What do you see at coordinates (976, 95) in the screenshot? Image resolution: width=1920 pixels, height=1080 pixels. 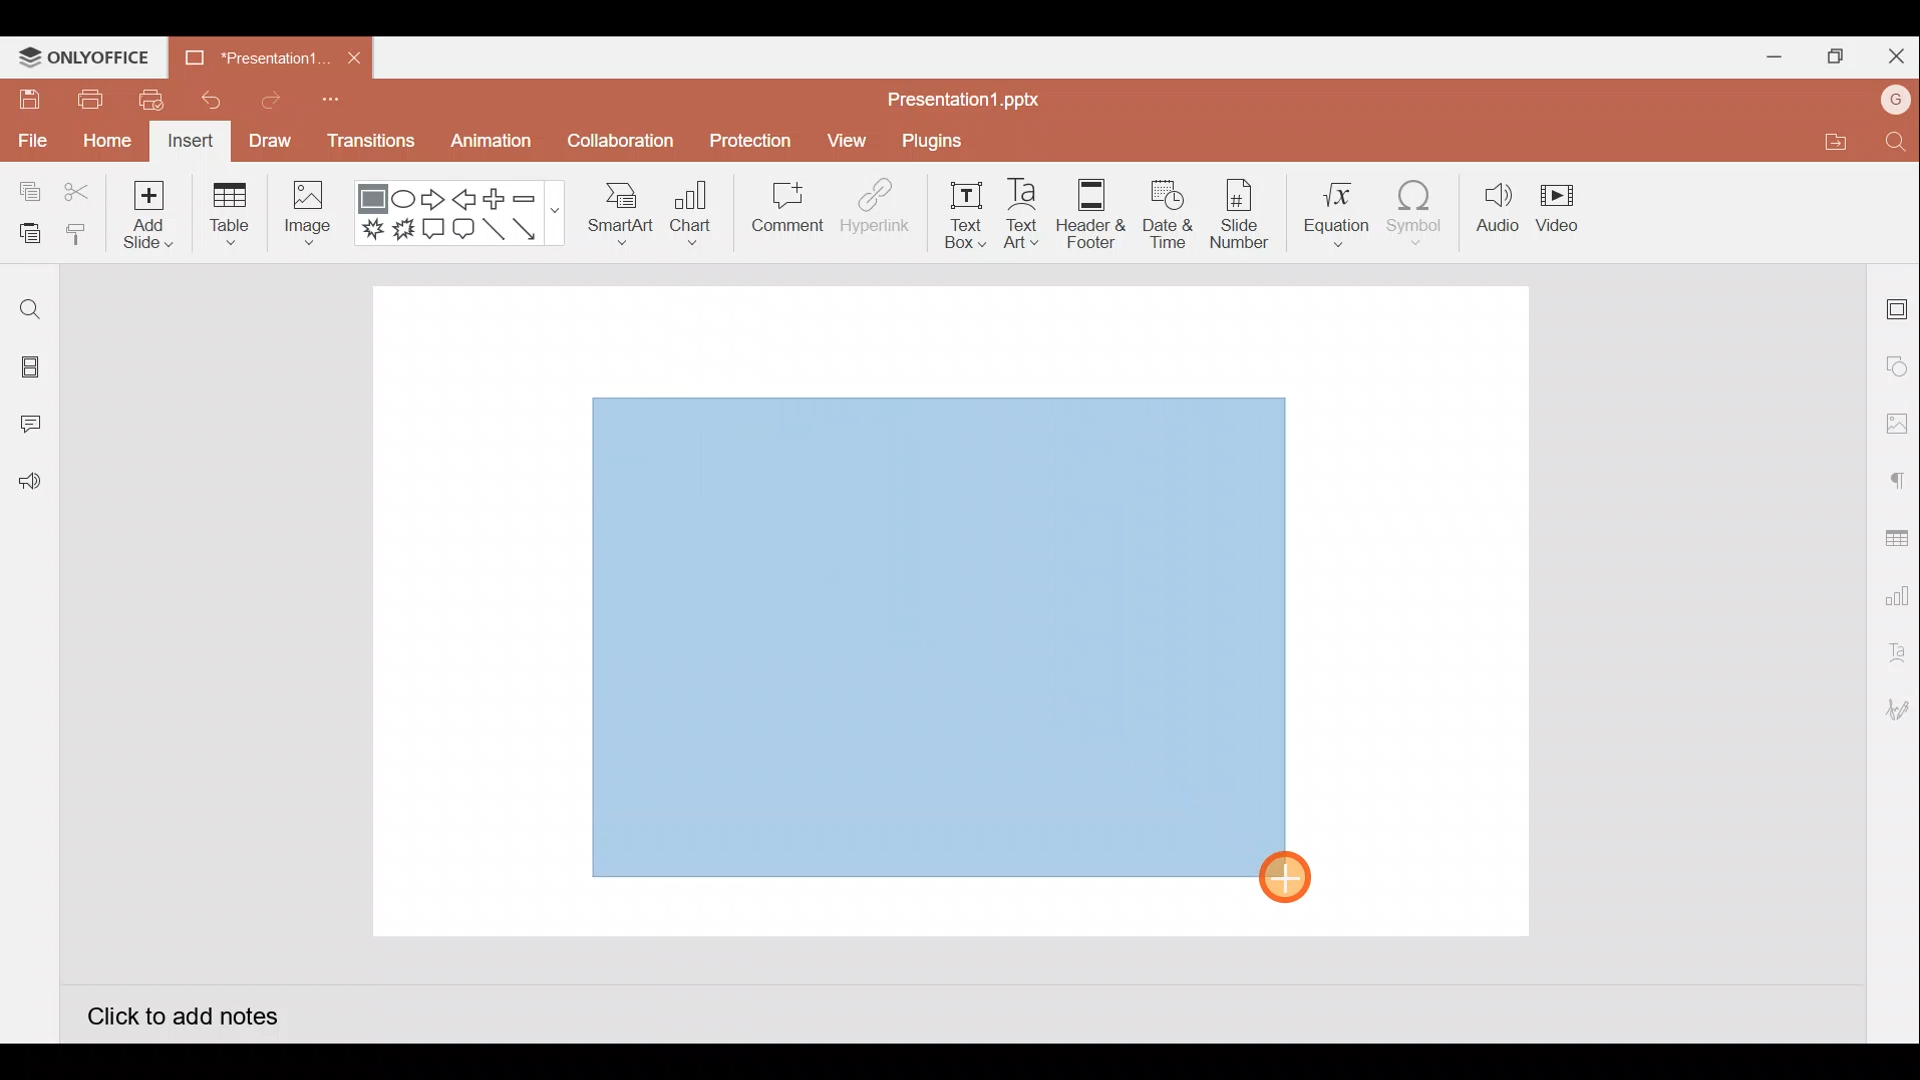 I see `Presentation1.pptx` at bounding box center [976, 95].